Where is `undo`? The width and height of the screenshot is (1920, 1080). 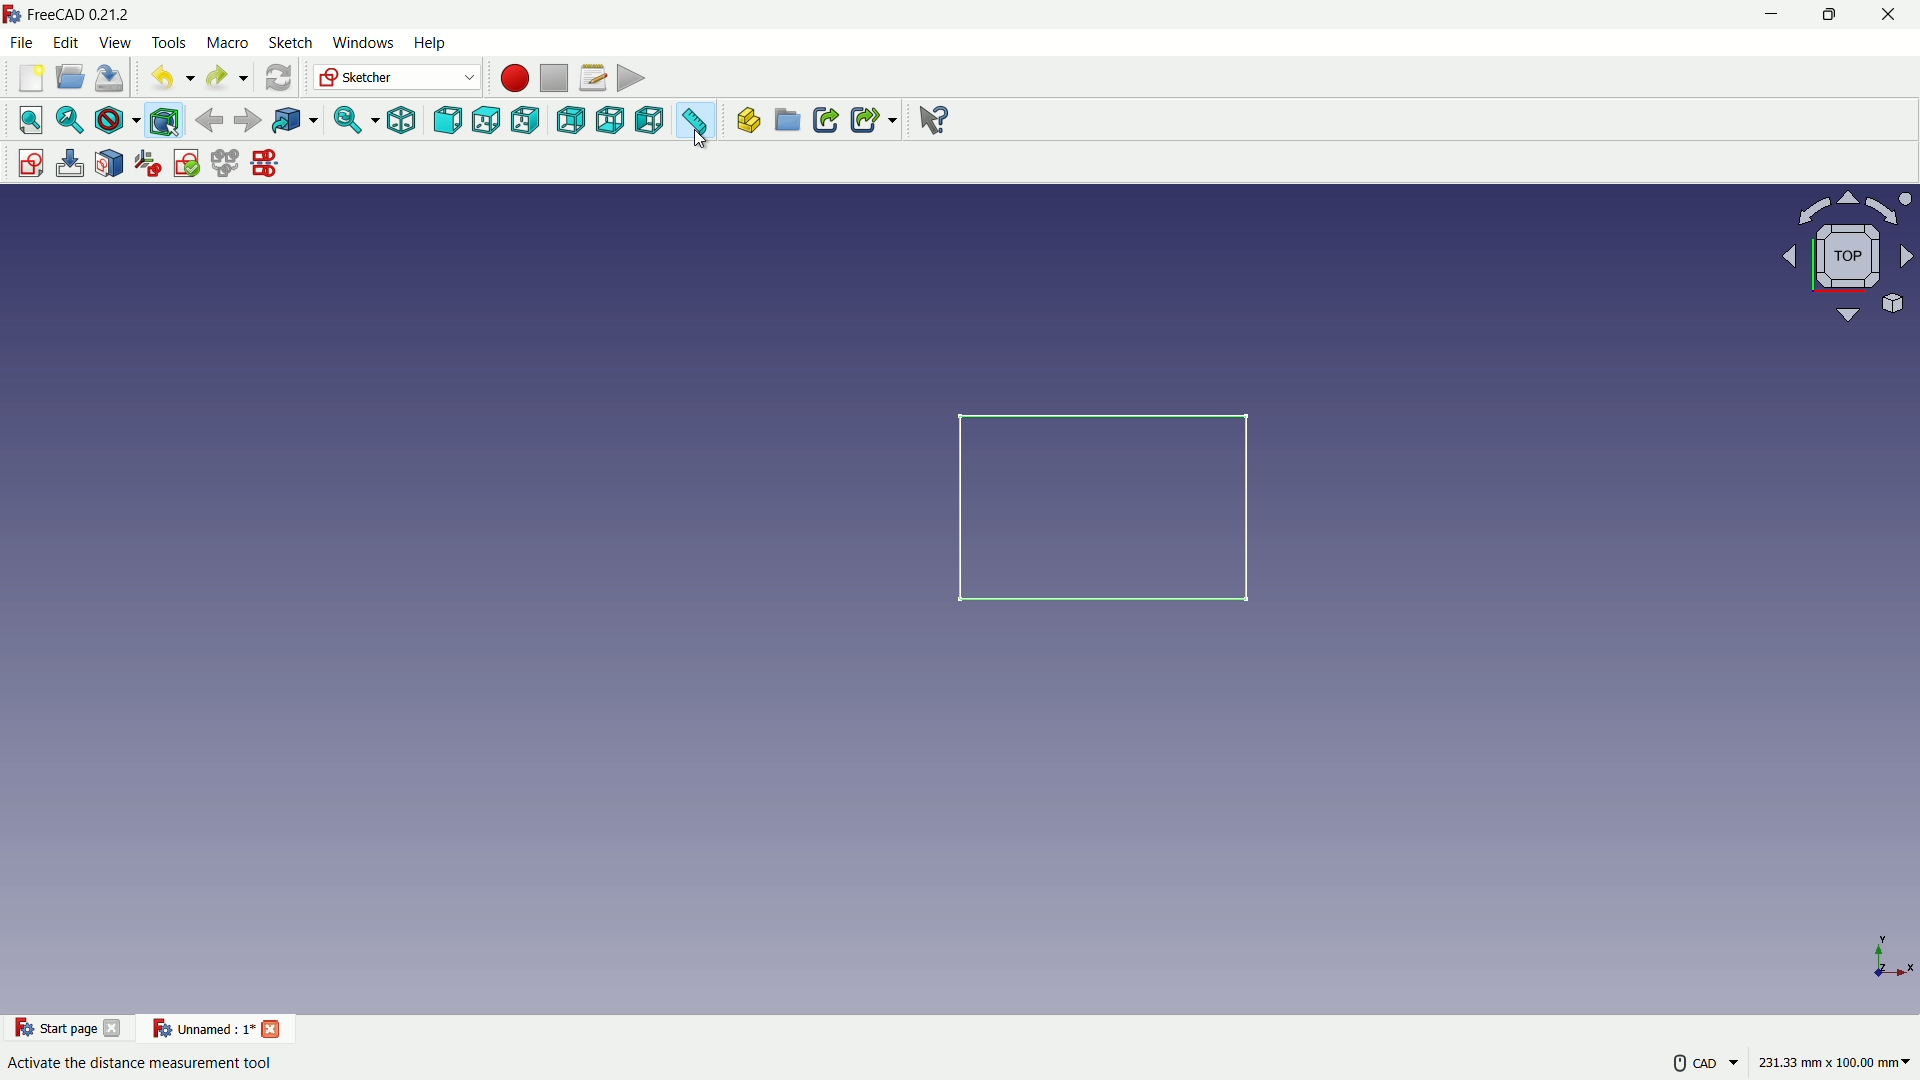
undo is located at coordinates (166, 79).